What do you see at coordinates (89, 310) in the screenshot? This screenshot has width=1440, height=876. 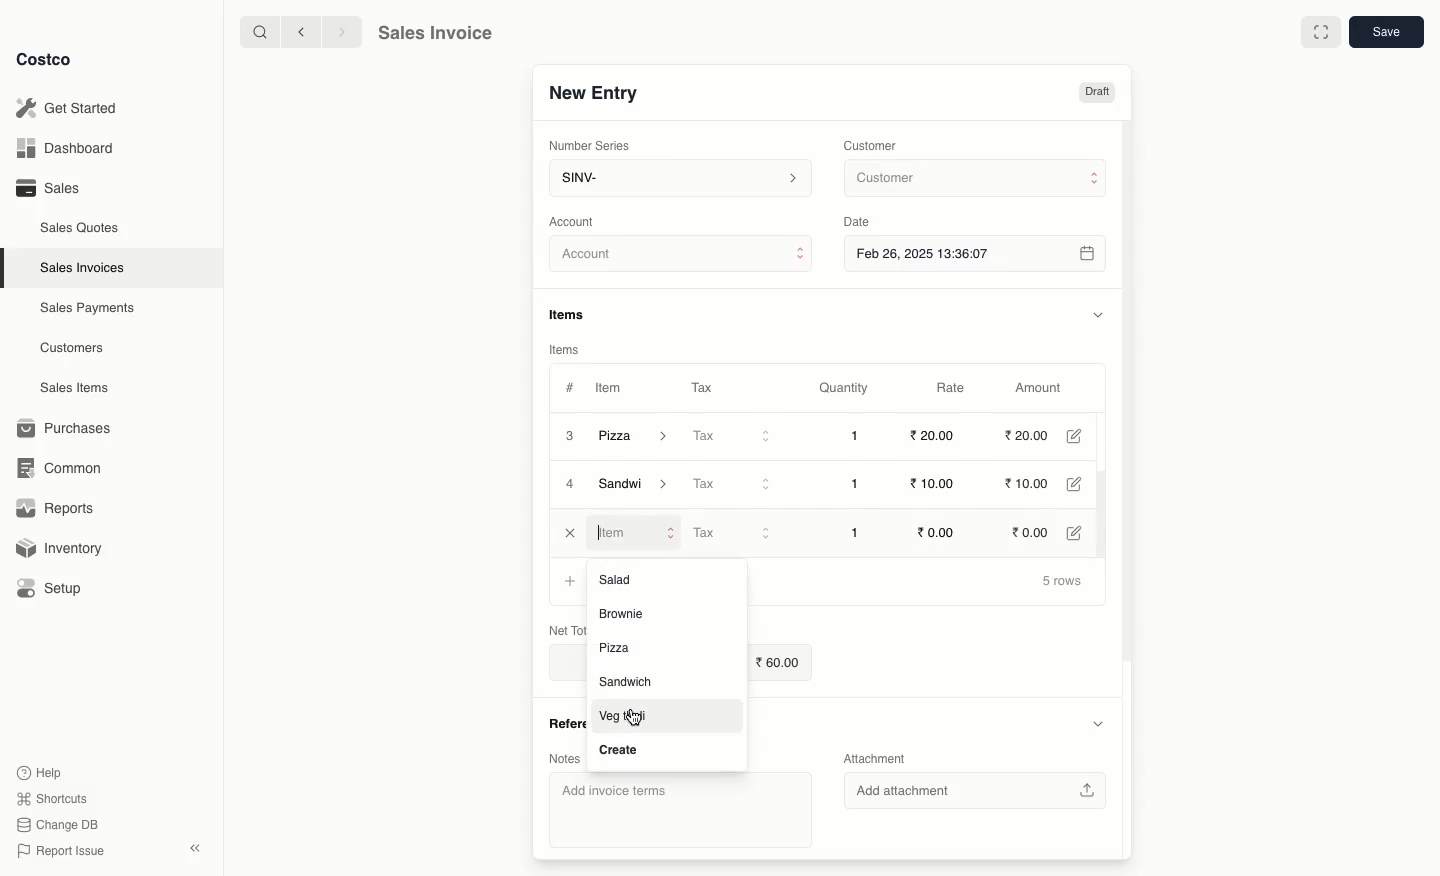 I see `Sales Payments.` at bounding box center [89, 310].